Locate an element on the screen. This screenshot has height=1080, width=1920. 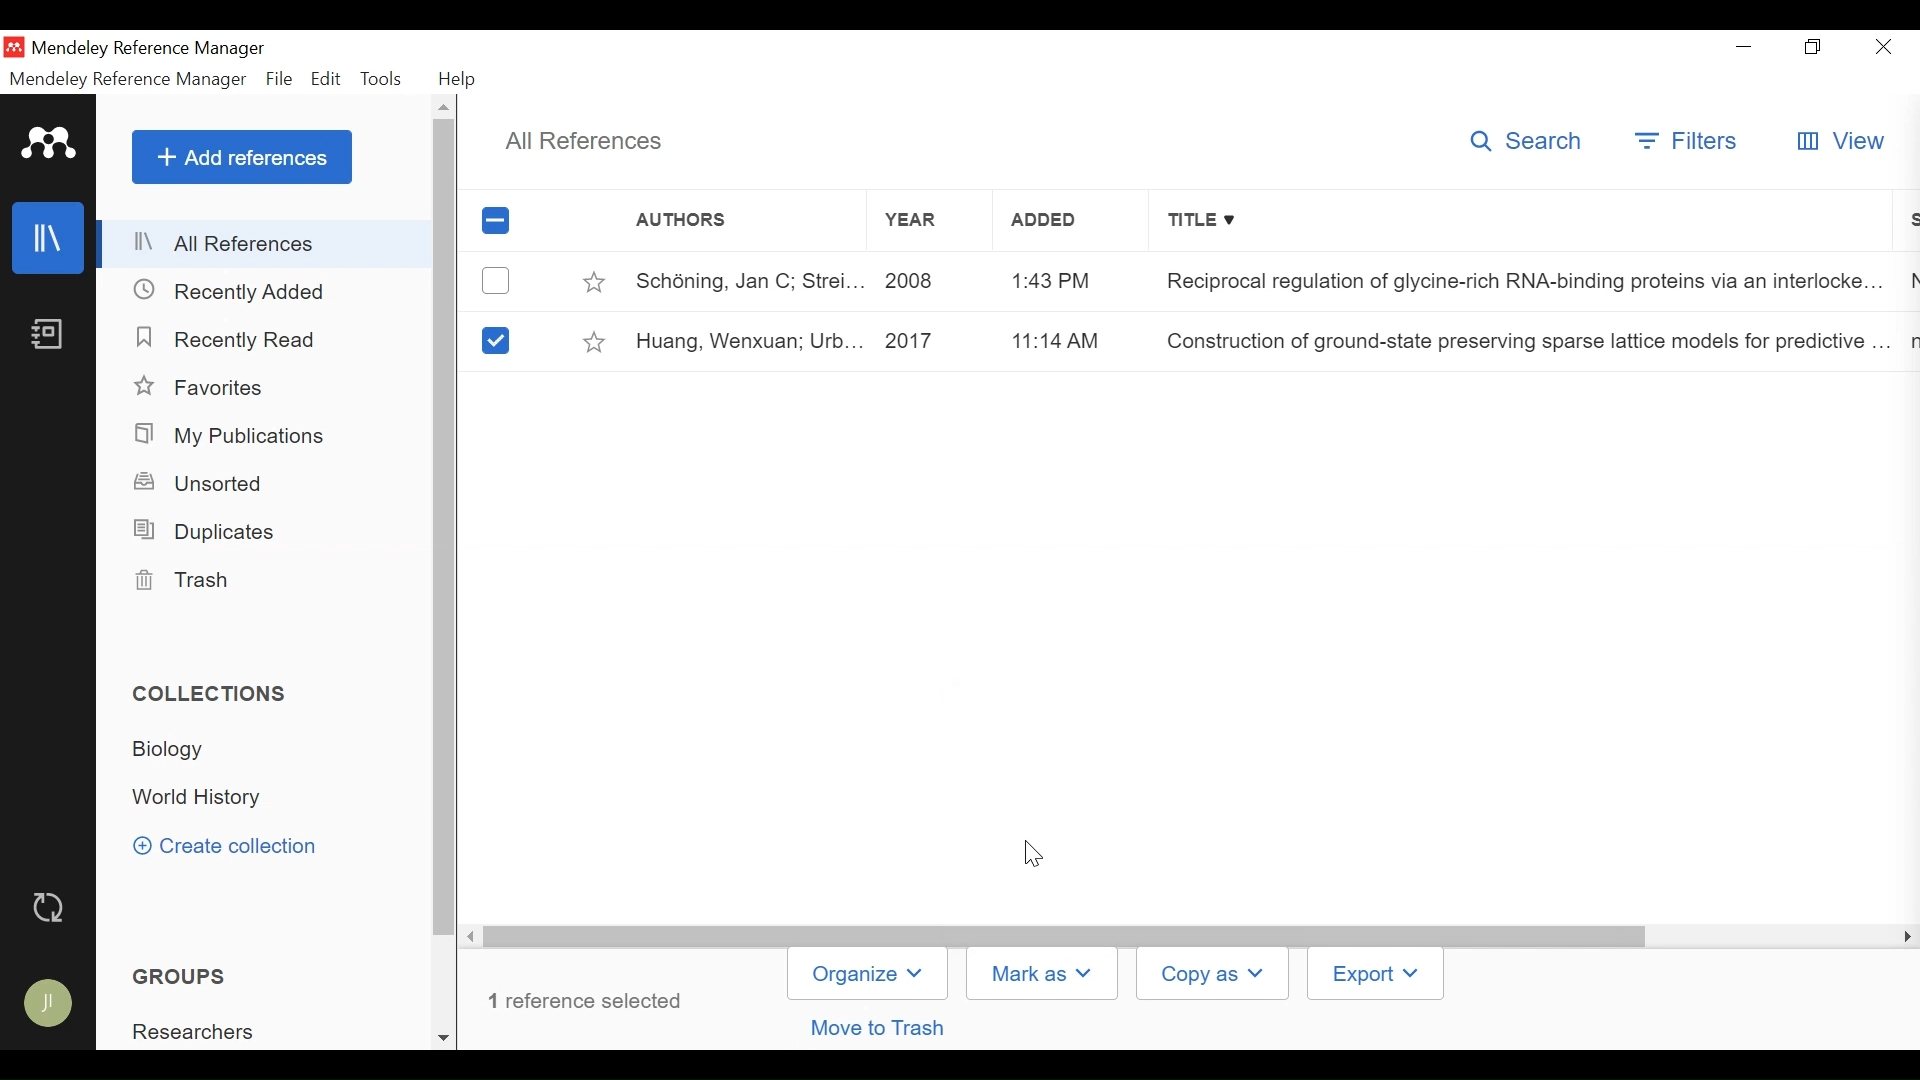
Library is located at coordinates (46, 238).